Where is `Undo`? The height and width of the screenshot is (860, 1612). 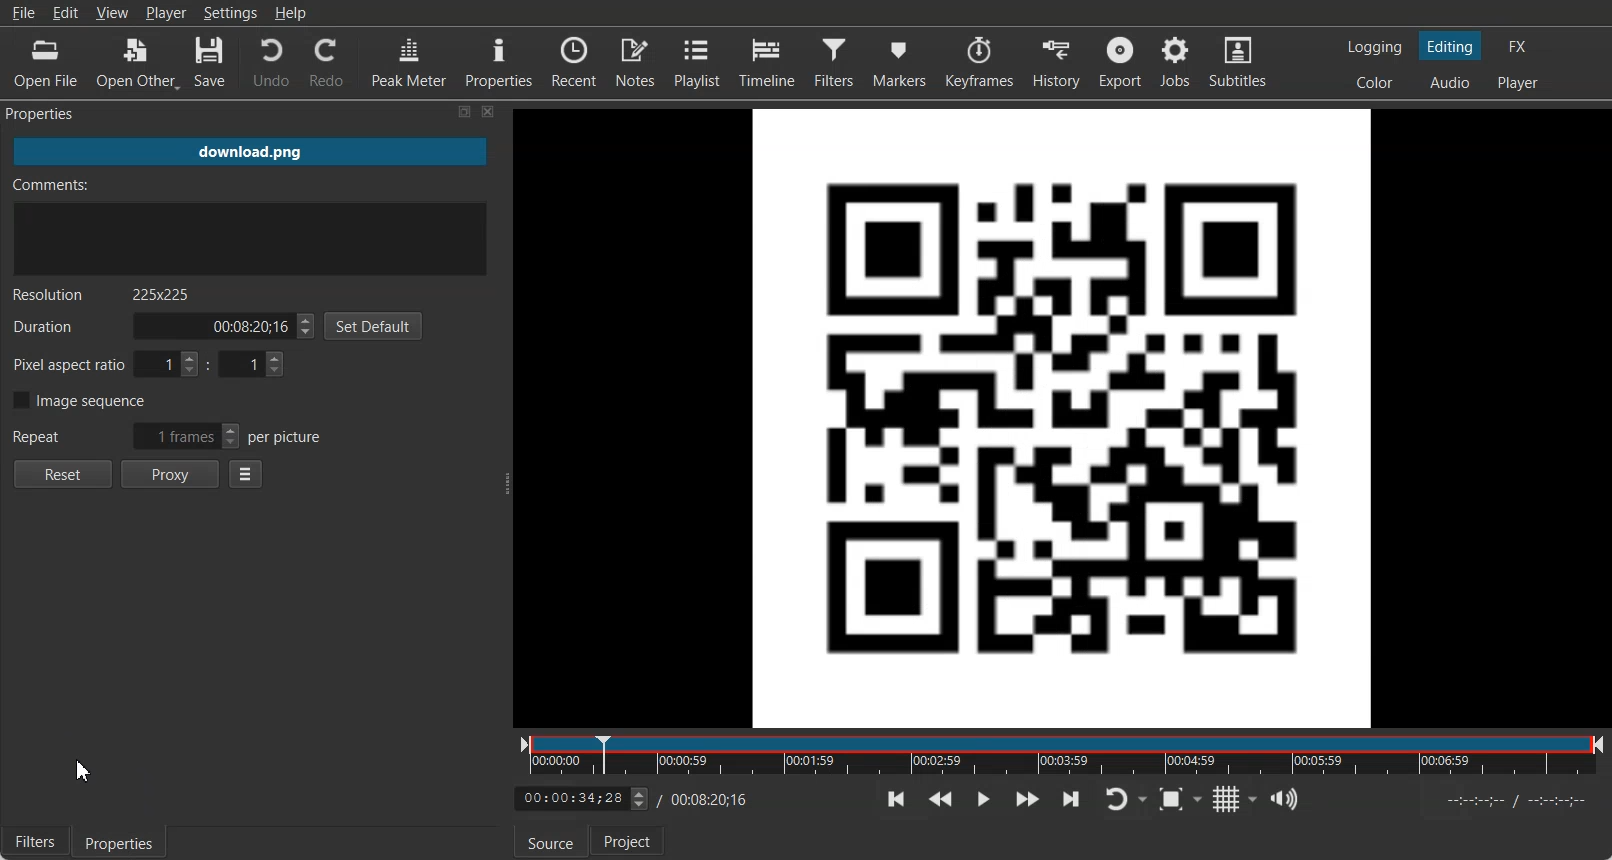
Undo is located at coordinates (269, 62).